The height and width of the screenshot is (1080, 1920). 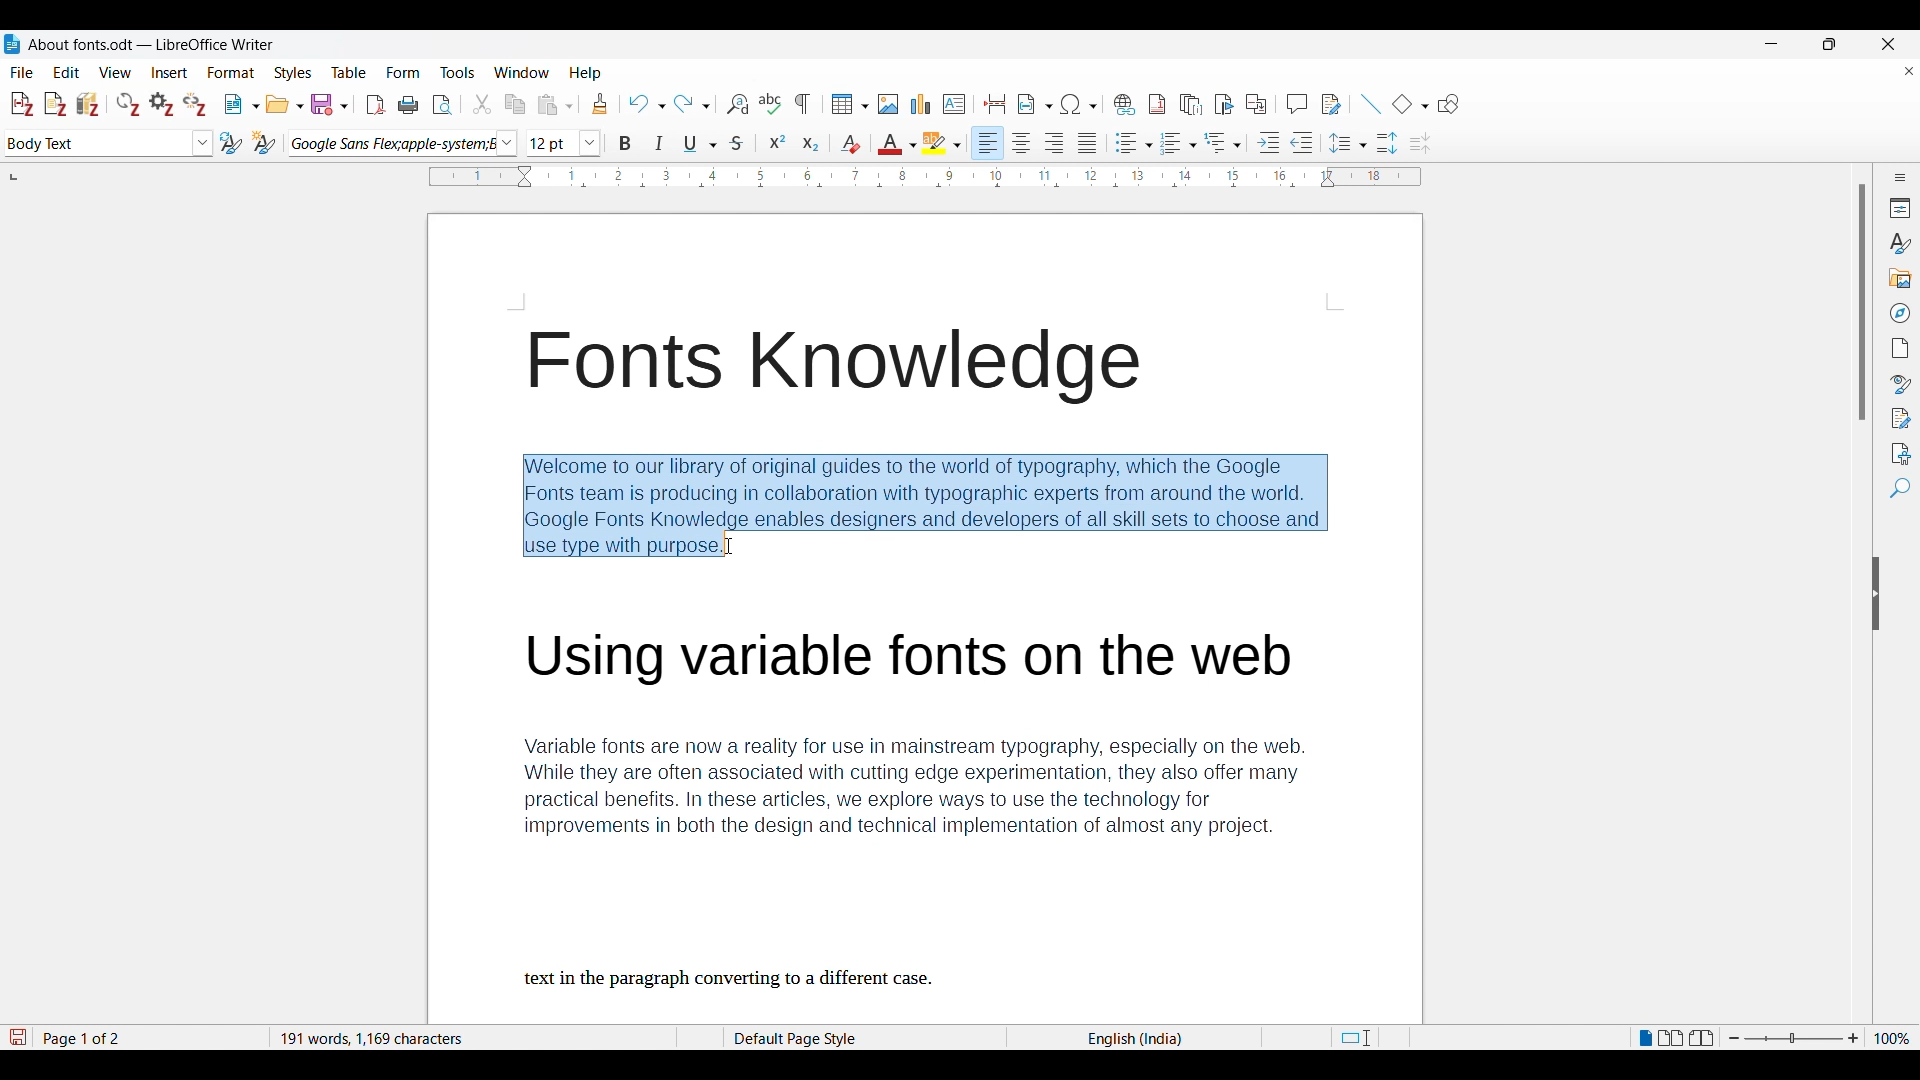 What do you see at coordinates (889, 104) in the screenshot?
I see `Insert image` at bounding box center [889, 104].